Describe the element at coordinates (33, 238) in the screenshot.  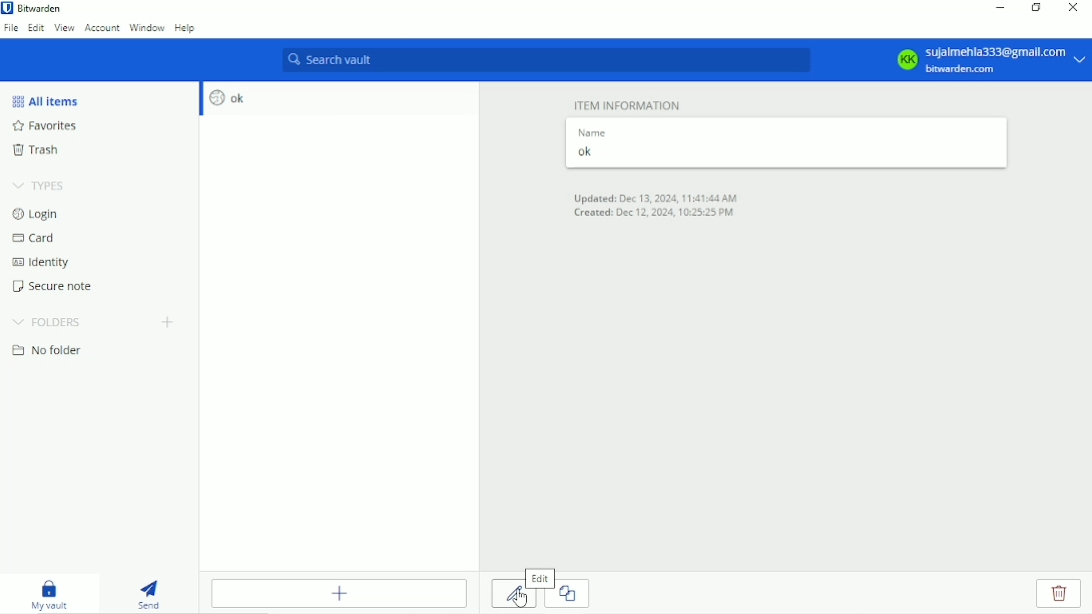
I see `Card` at that location.